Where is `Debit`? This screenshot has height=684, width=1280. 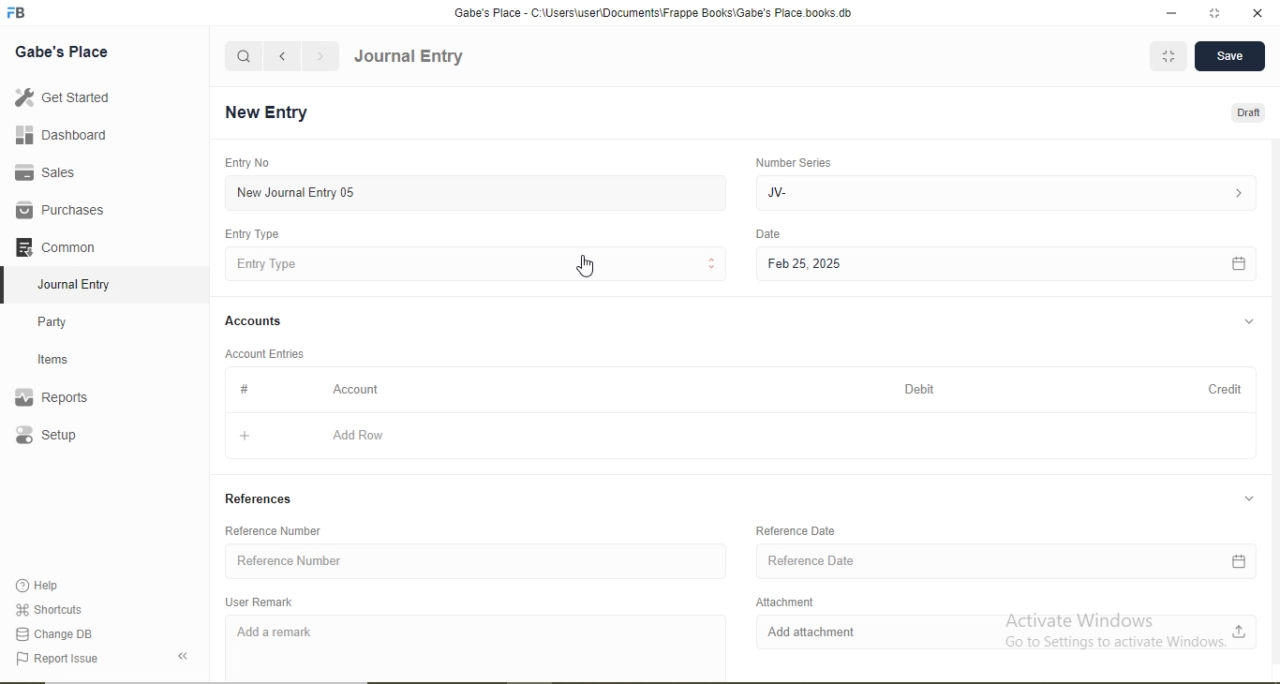
Debit is located at coordinates (922, 390).